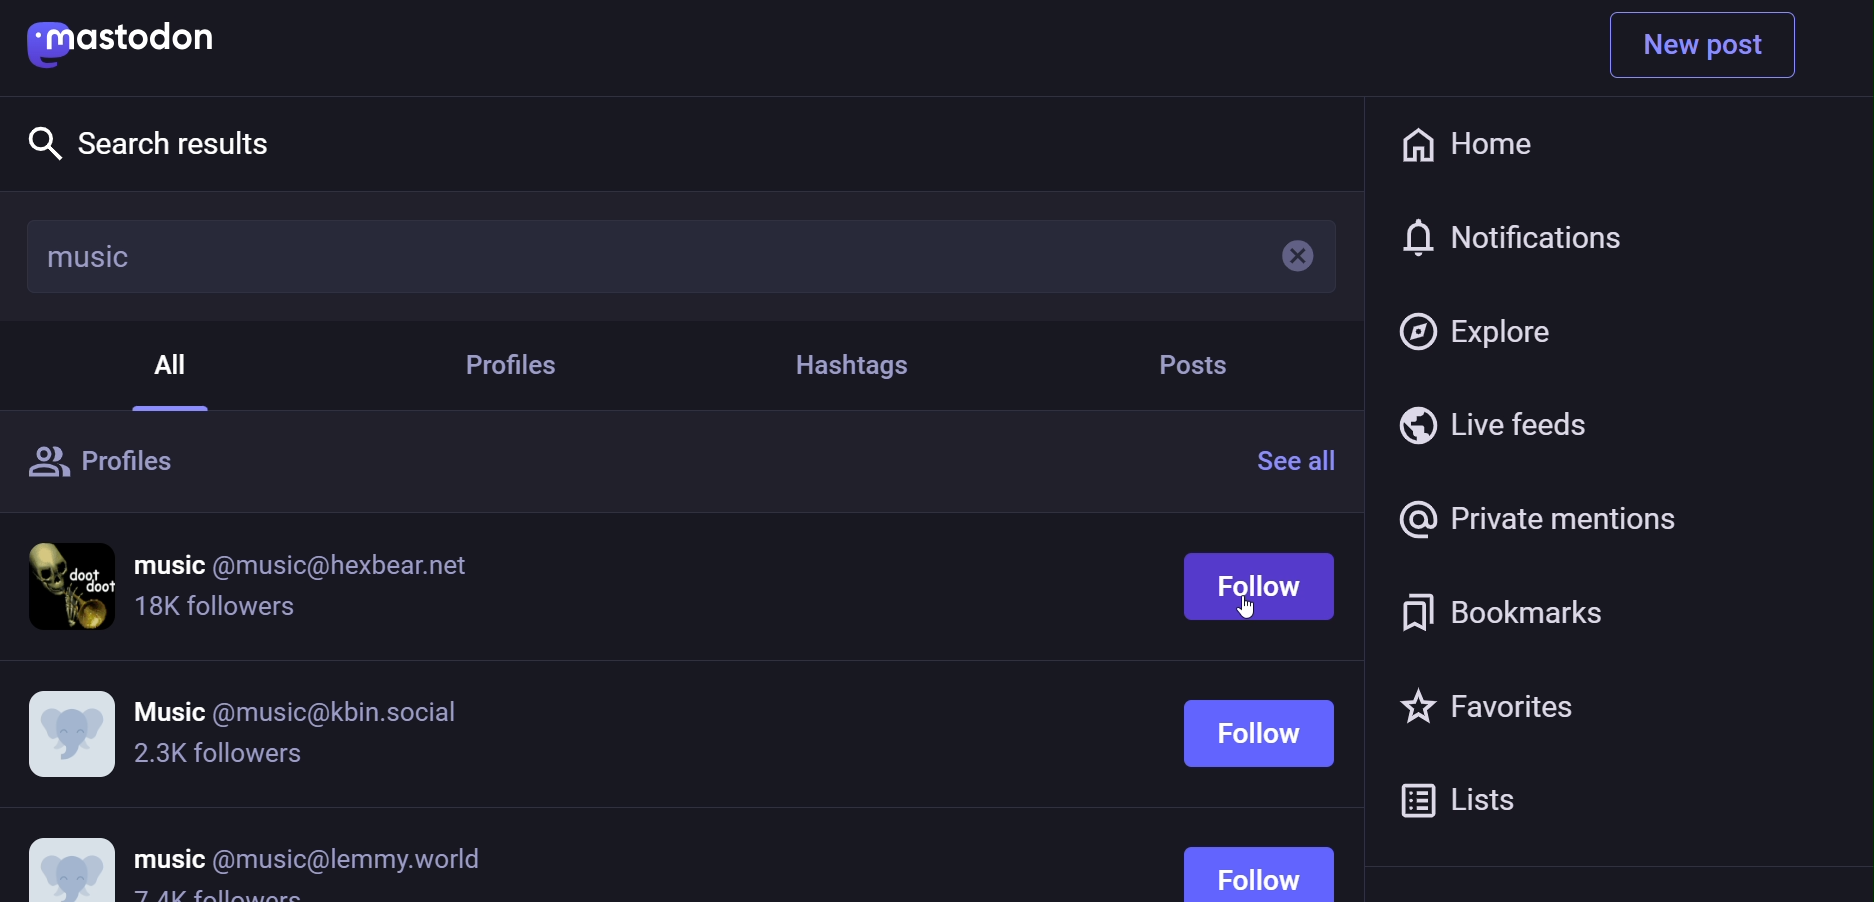  Describe the element at coordinates (177, 361) in the screenshot. I see `all` at that location.